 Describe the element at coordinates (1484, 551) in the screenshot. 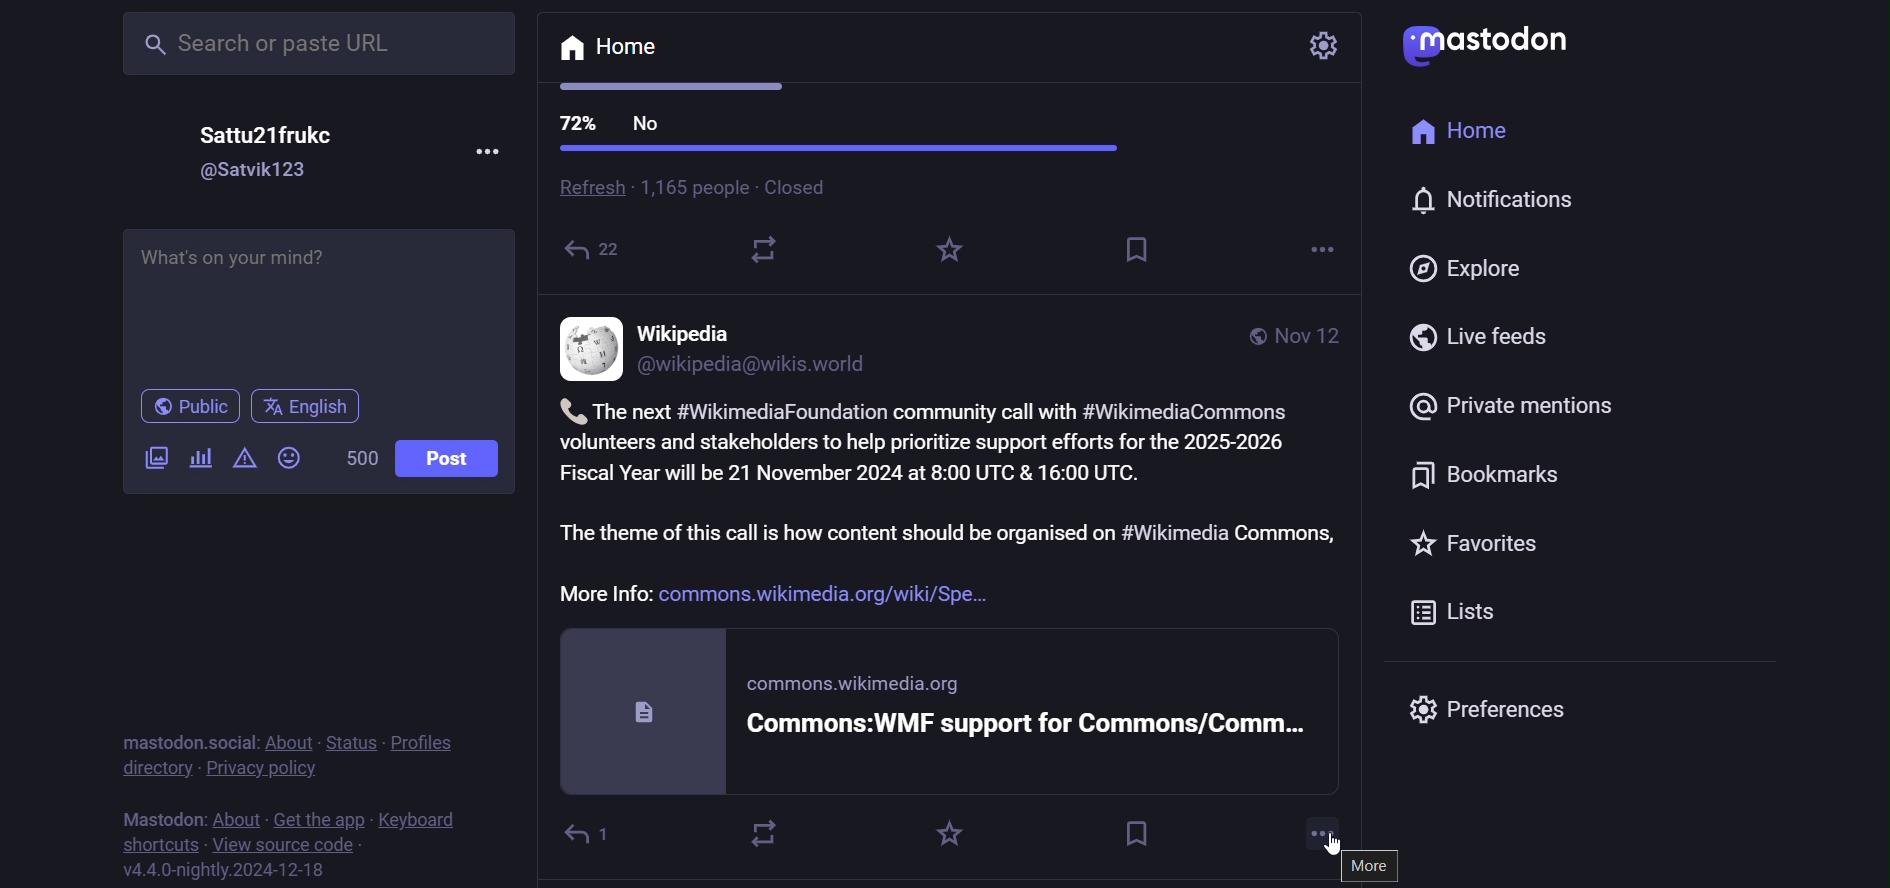

I see `favorite` at that location.